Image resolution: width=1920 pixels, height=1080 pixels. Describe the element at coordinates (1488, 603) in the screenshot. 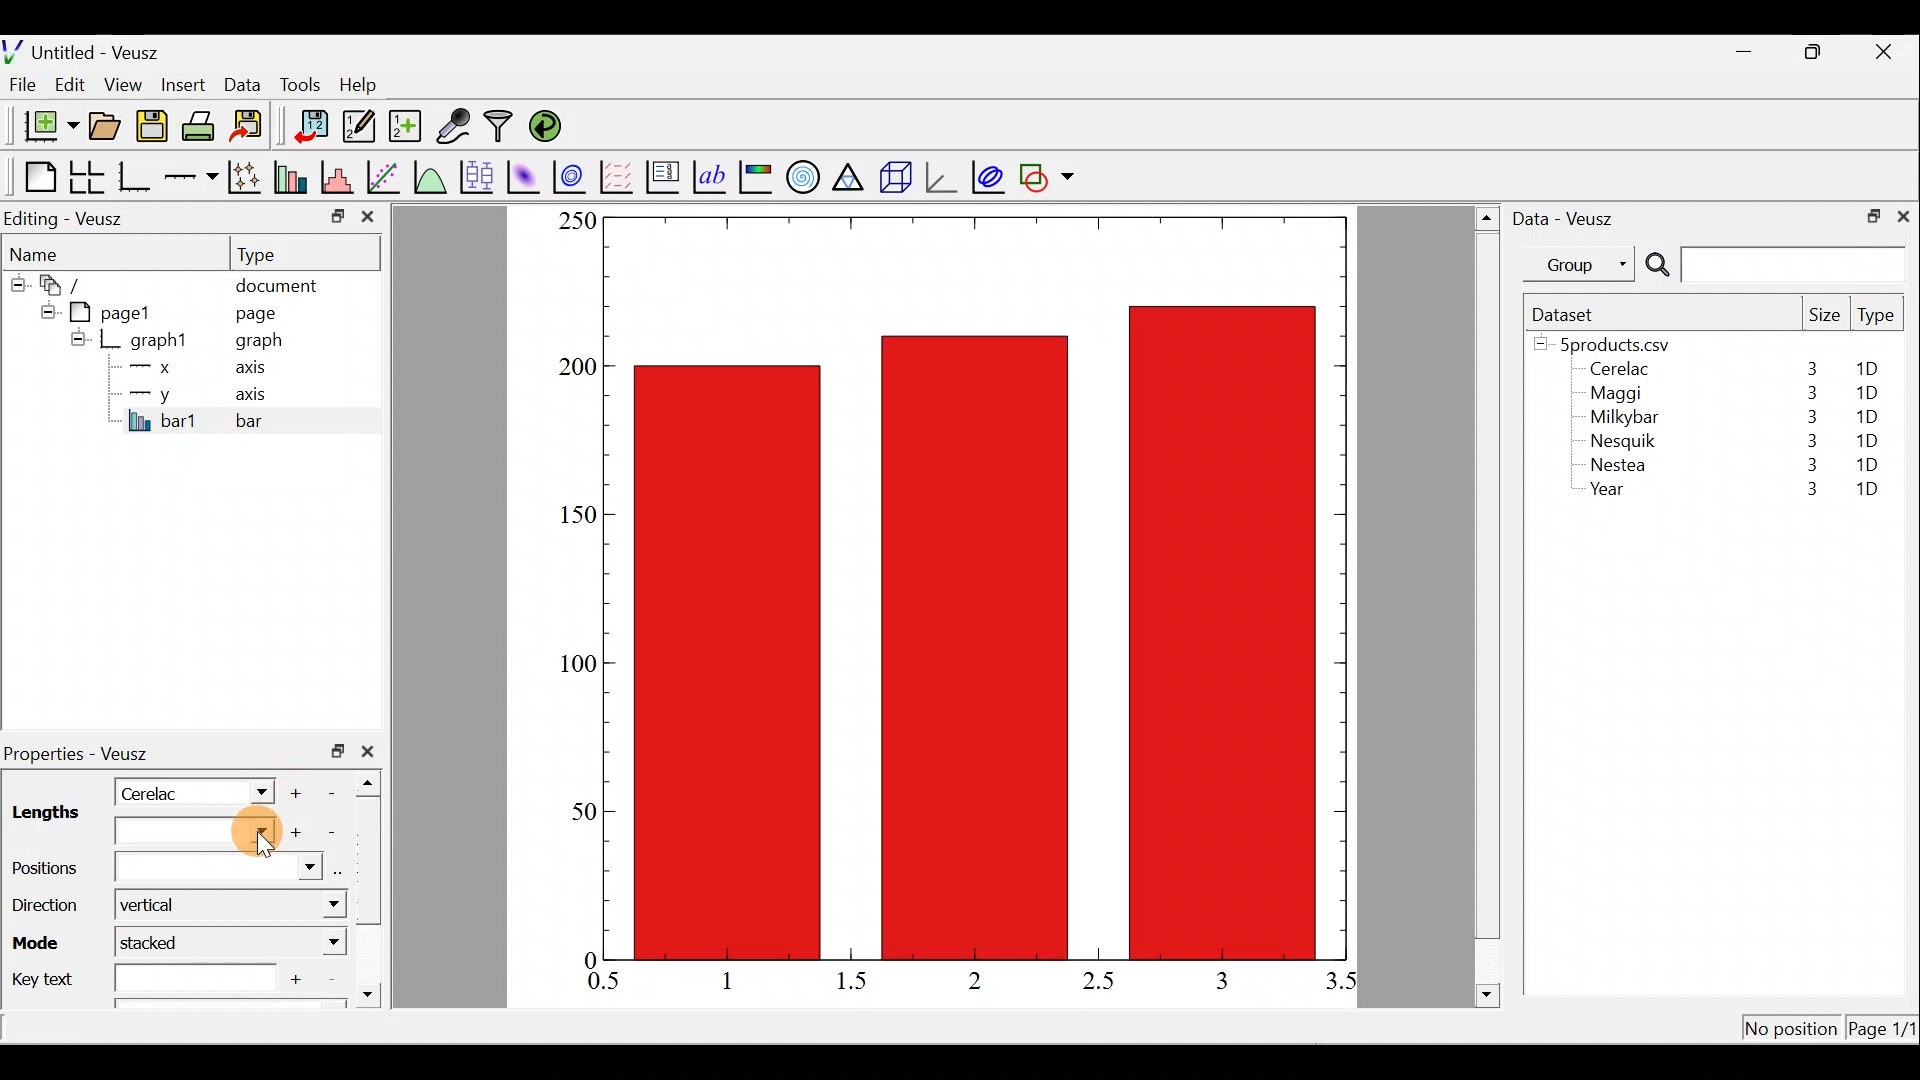

I see `scroll bar` at that location.